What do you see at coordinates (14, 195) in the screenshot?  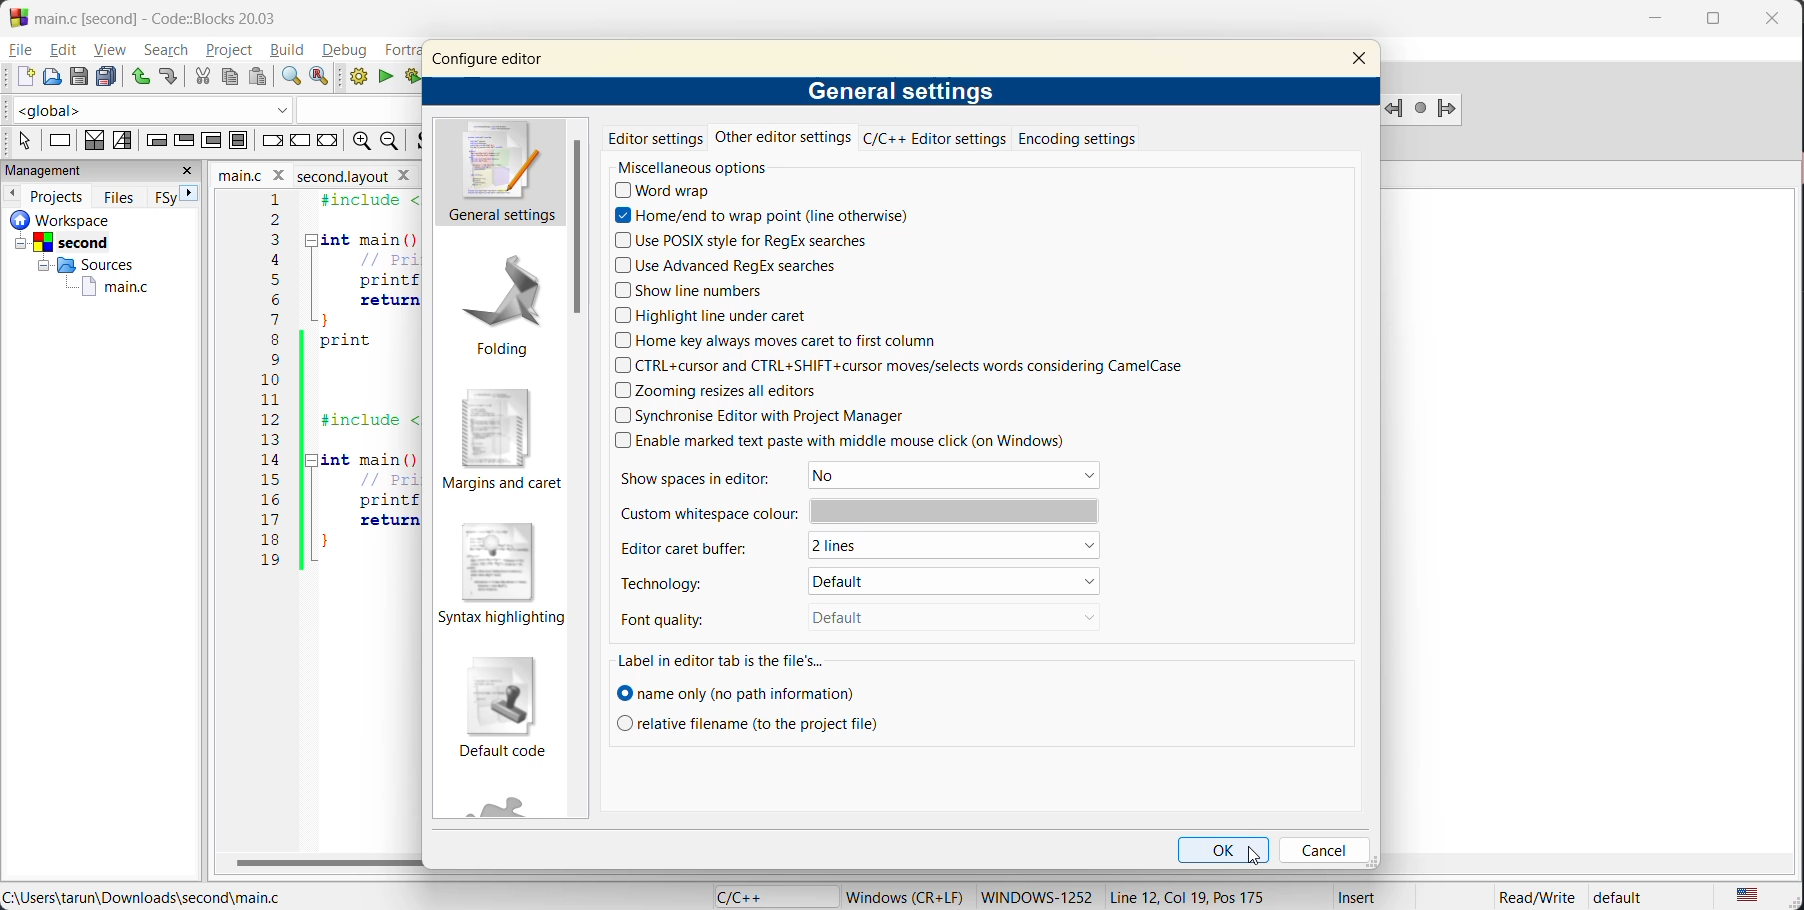 I see `previous` at bounding box center [14, 195].